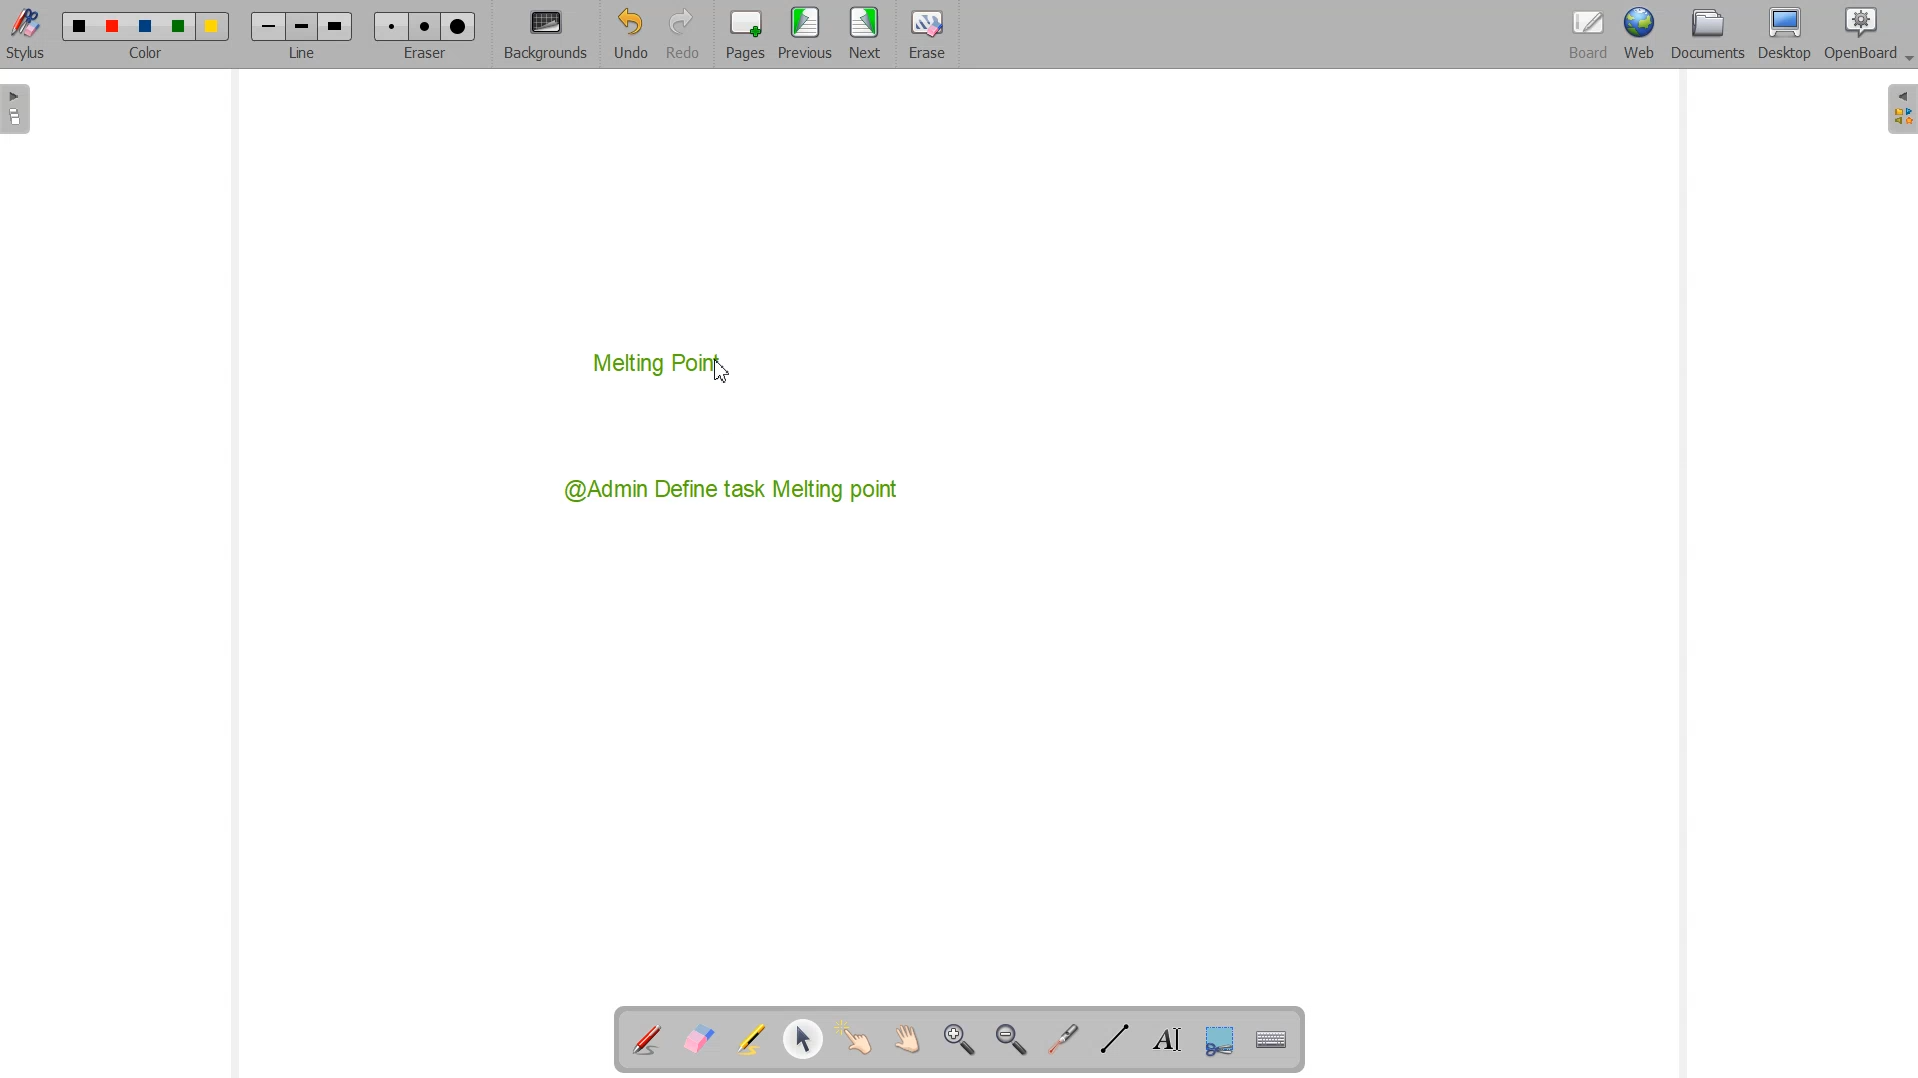 The height and width of the screenshot is (1078, 1918). Describe the element at coordinates (1268, 1037) in the screenshot. I see `Display virtual Keyboard` at that location.